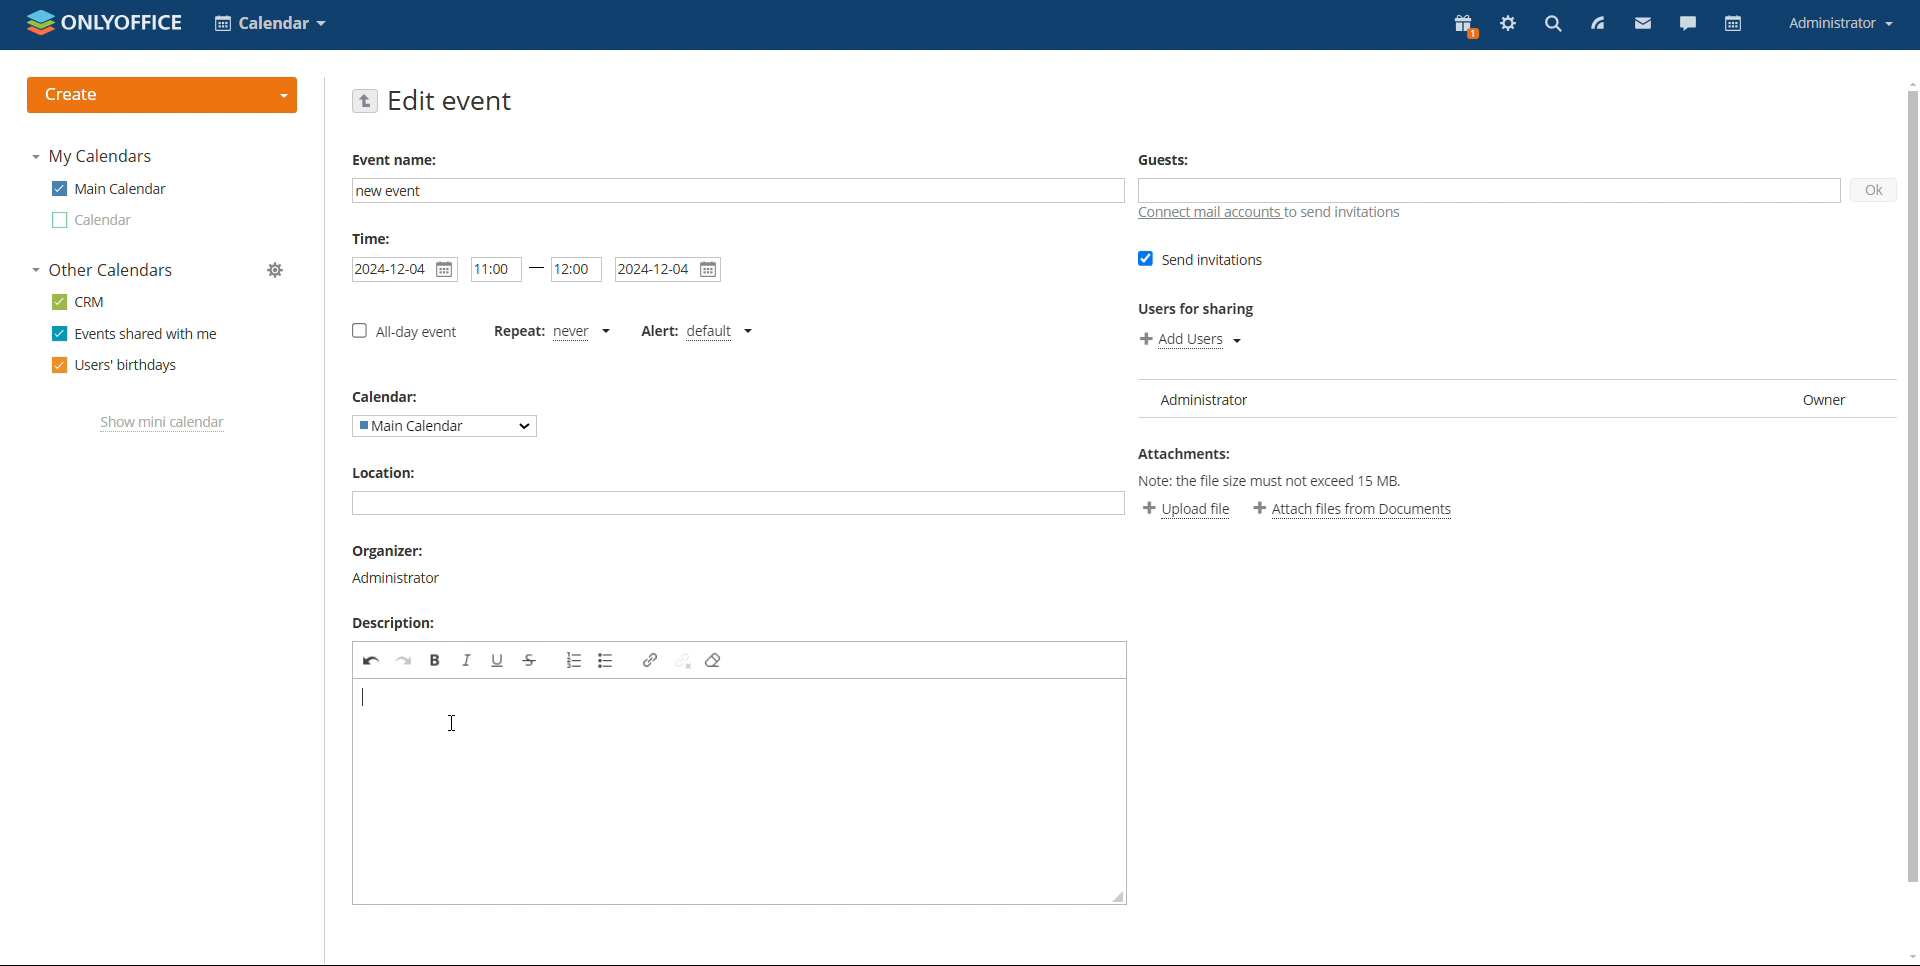 The image size is (1920, 966). Describe the element at coordinates (663, 334) in the screenshot. I see `set alert` at that location.